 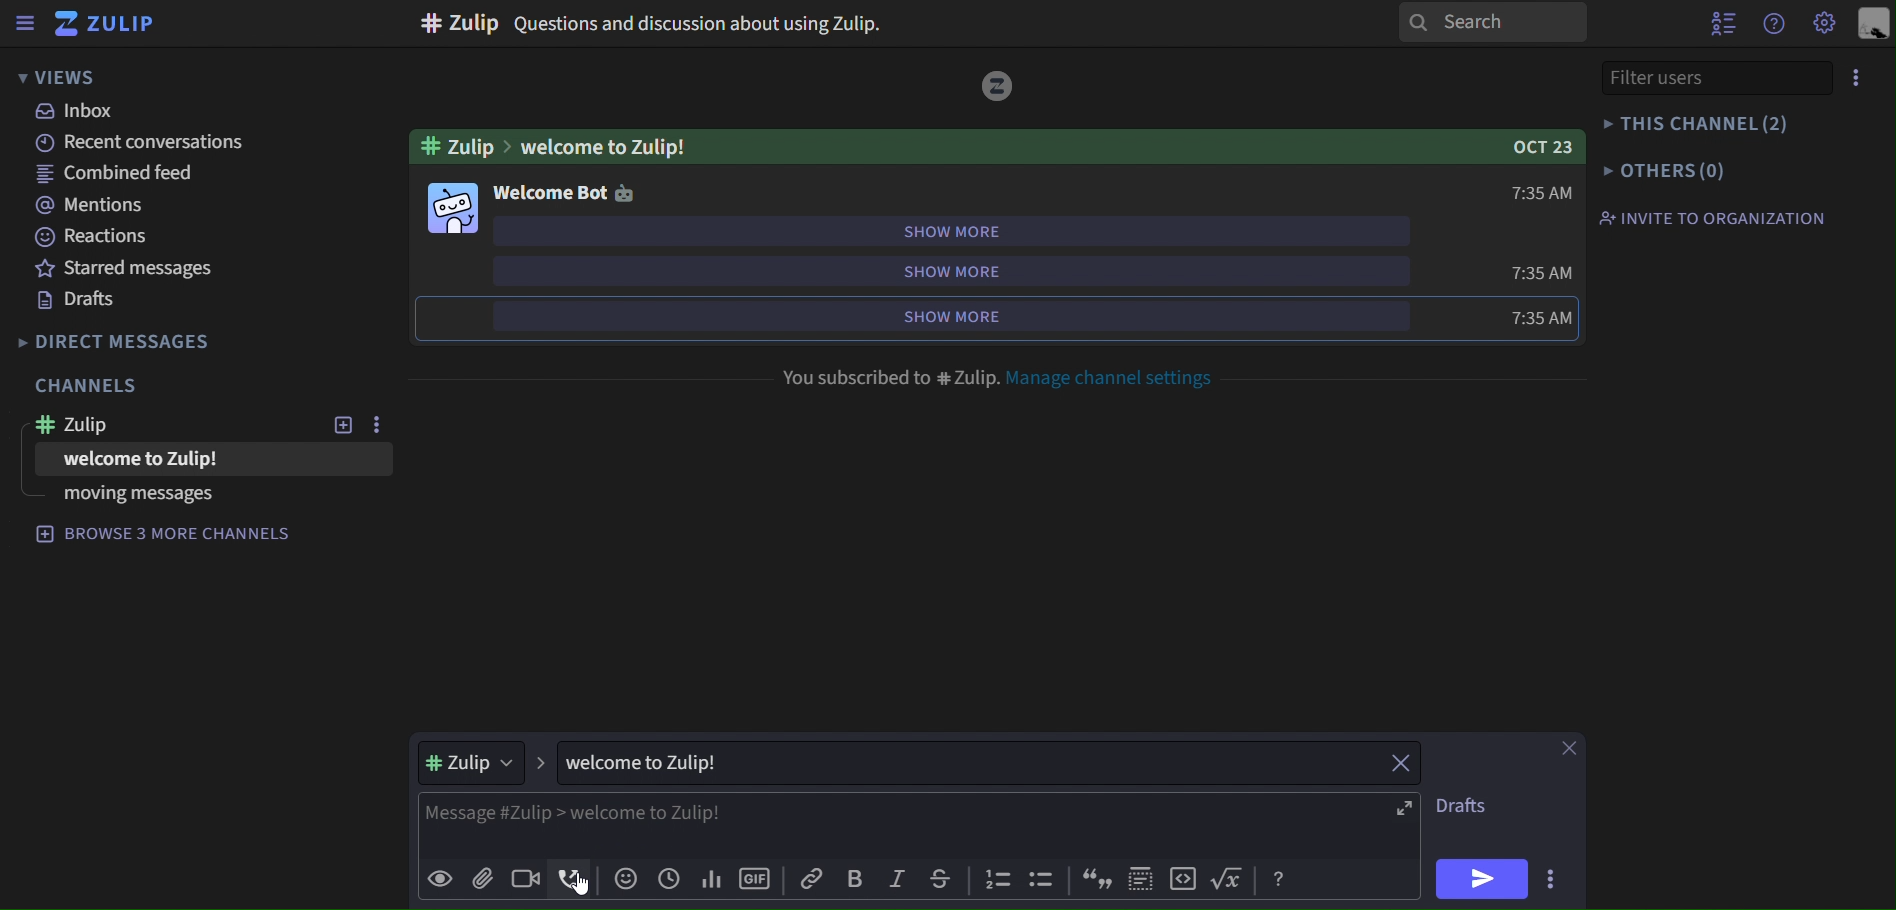 What do you see at coordinates (1402, 809) in the screenshot?
I see `fullscreen` at bounding box center [1402, 809].